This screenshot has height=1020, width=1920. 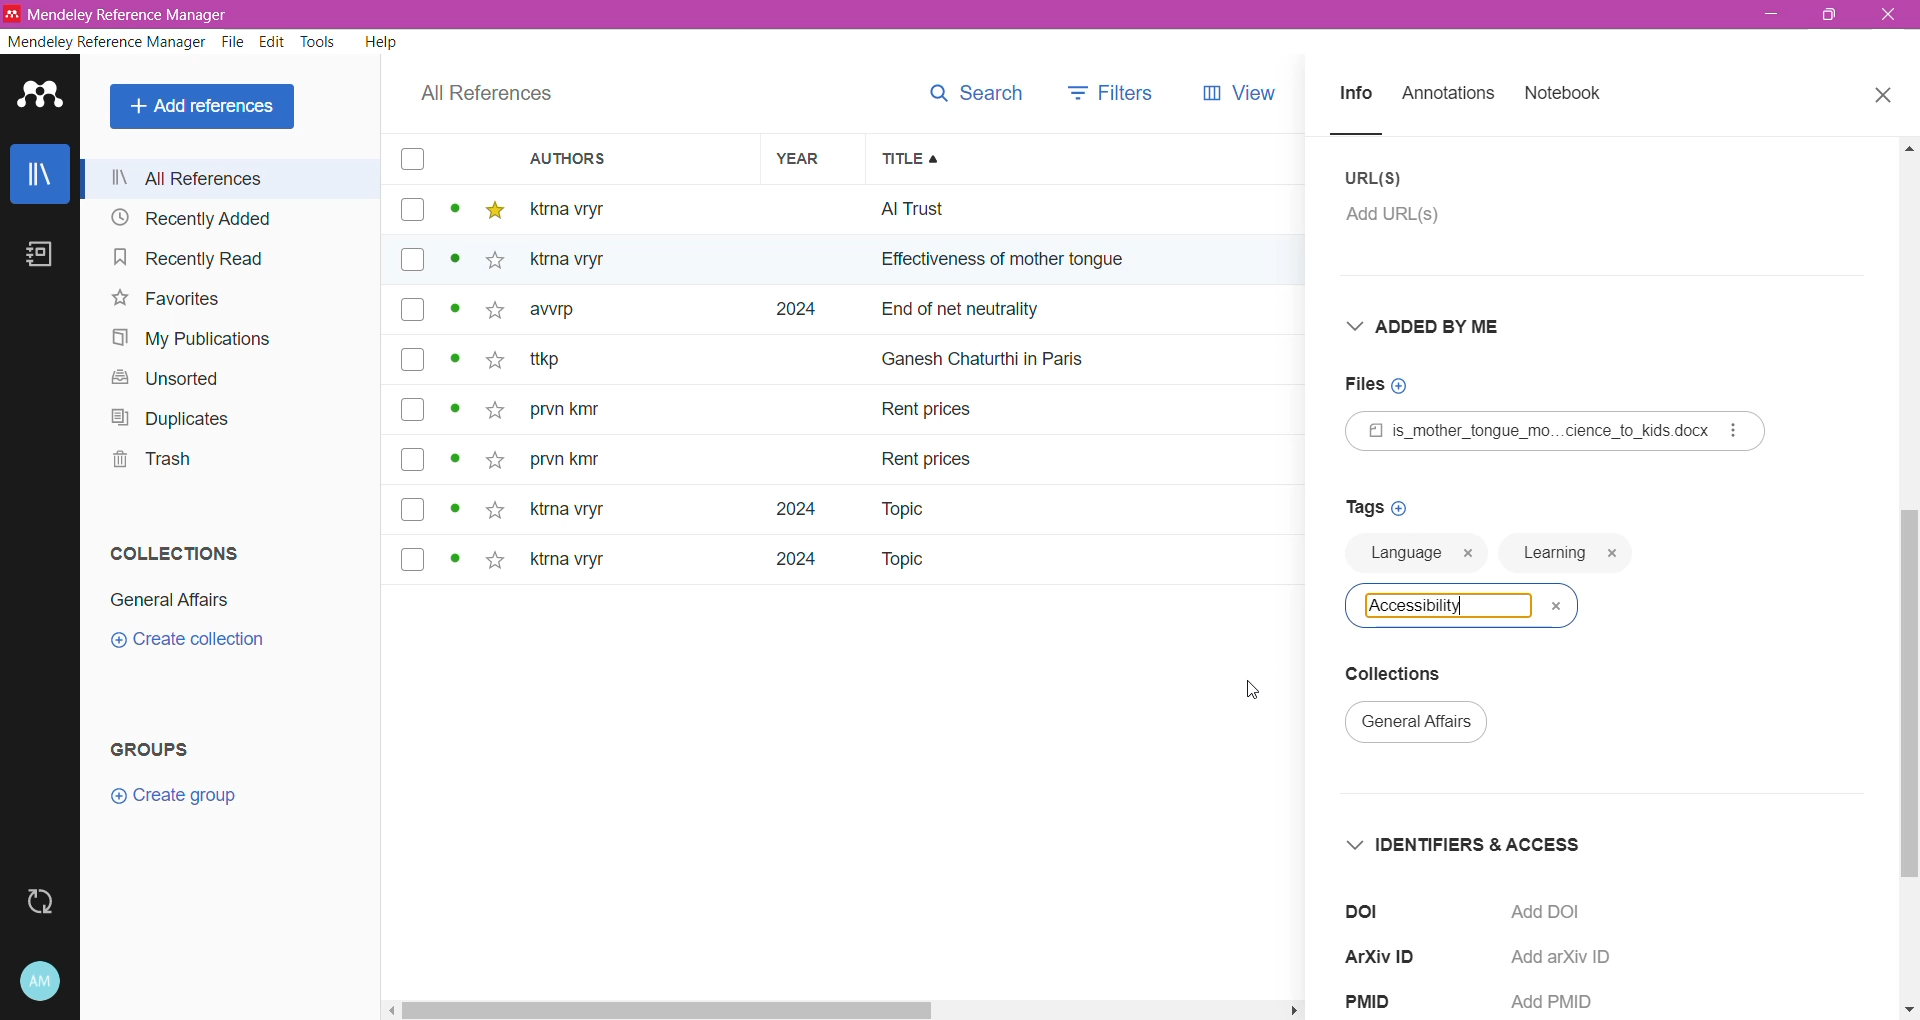 What do you see at coordinates (494, 563) in the screenshot?
I see `star` at bounding box center [494, 563].